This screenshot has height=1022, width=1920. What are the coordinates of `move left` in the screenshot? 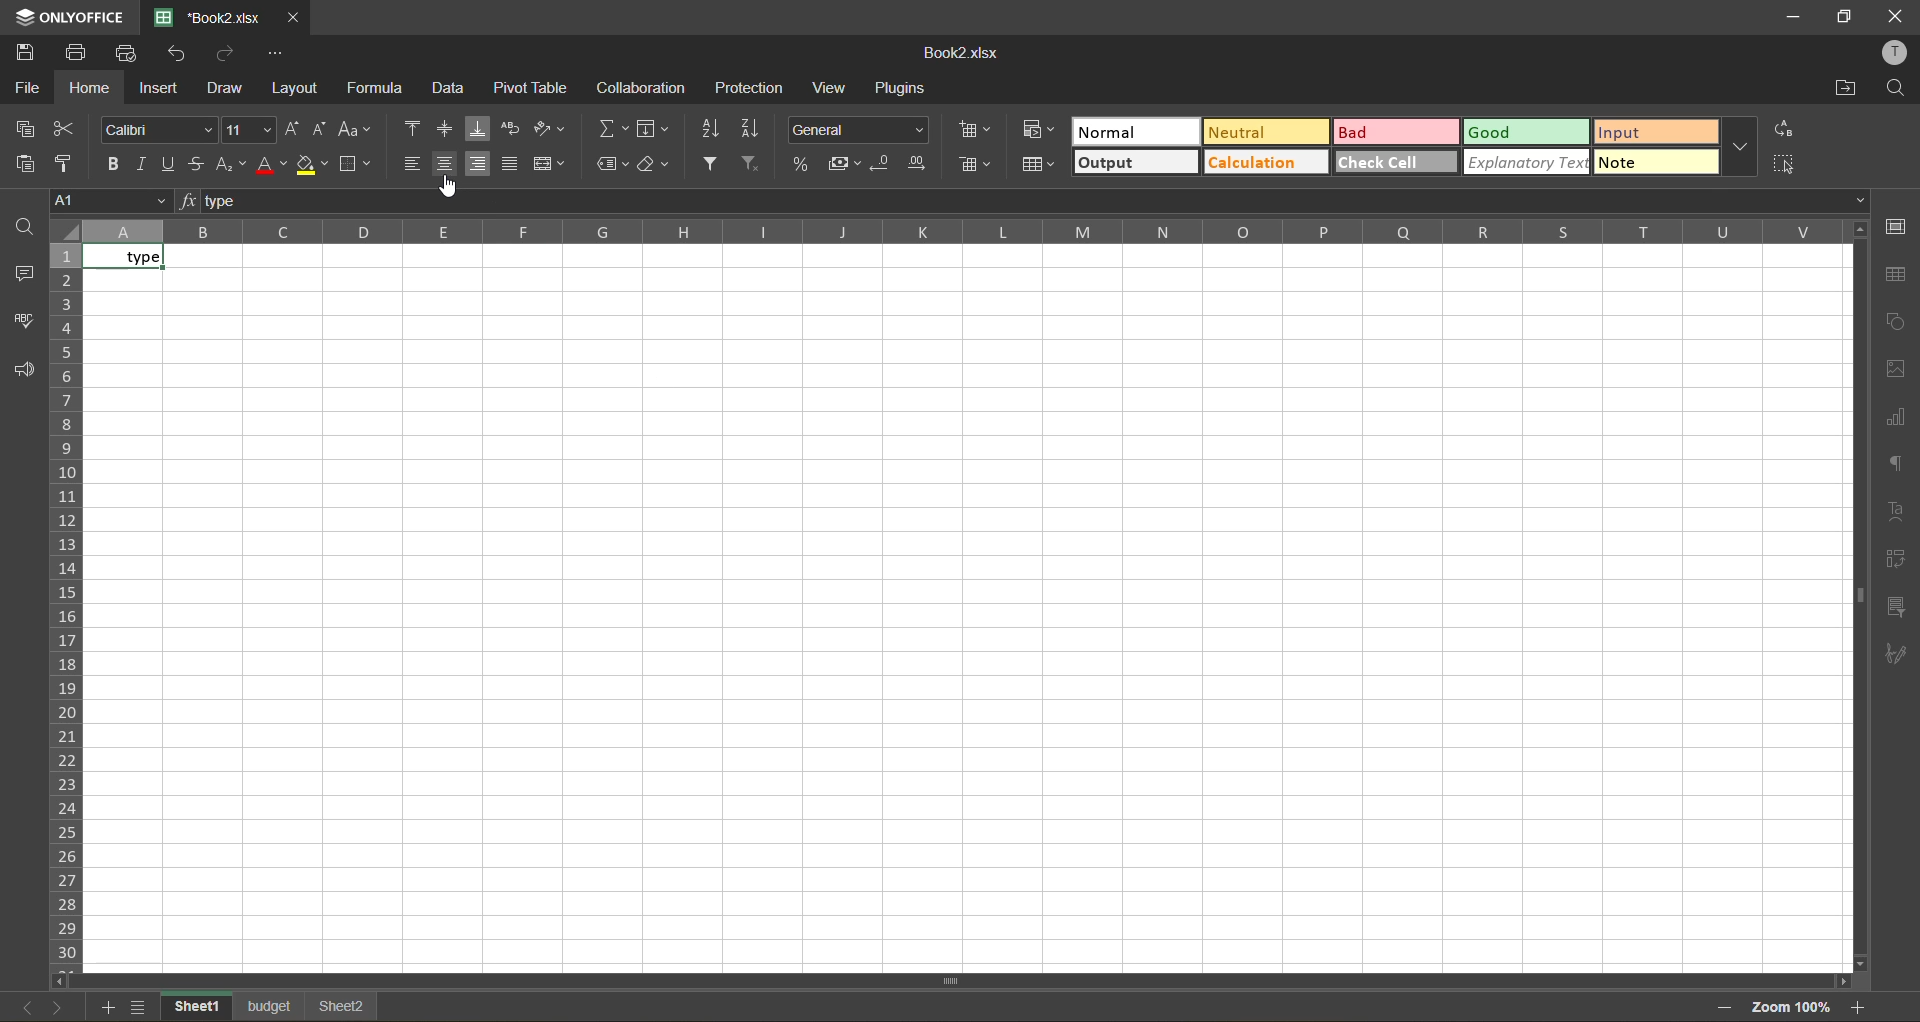 It's located at (68, 979).